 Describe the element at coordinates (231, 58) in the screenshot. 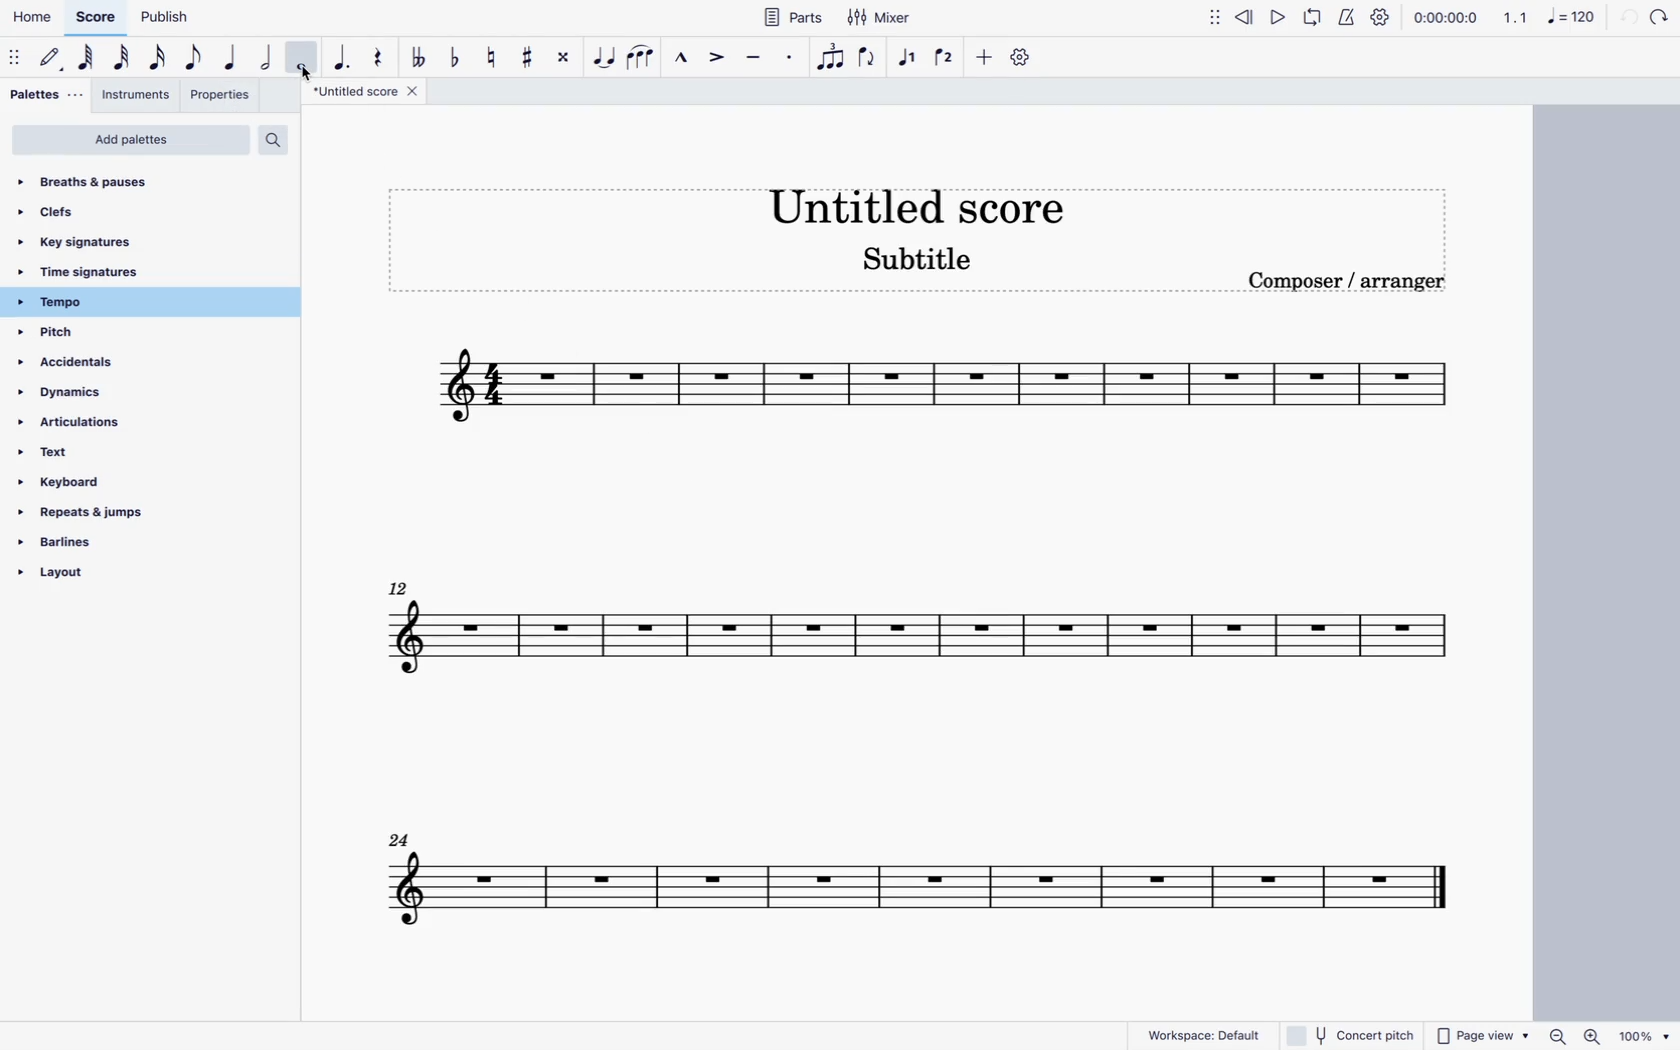

I see `quarter note` at that location.